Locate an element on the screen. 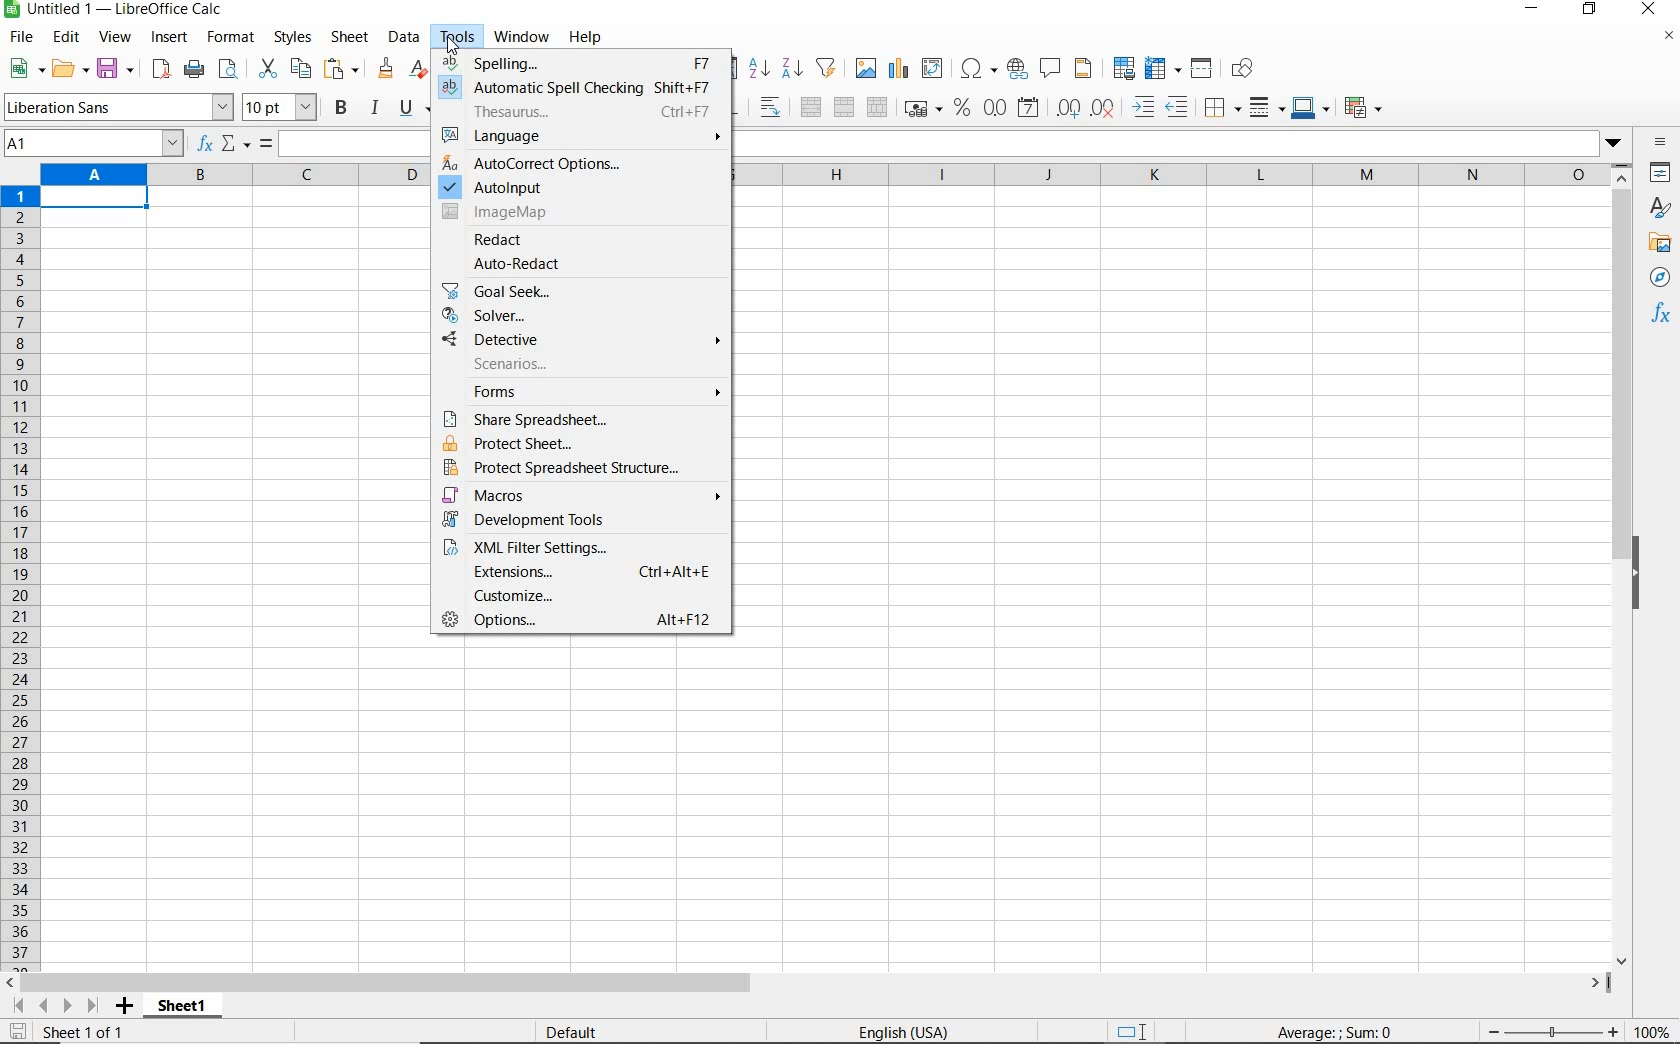 The width and height of the screenshot is (1680, 1044). format as number is located at coordinates (996, 106).